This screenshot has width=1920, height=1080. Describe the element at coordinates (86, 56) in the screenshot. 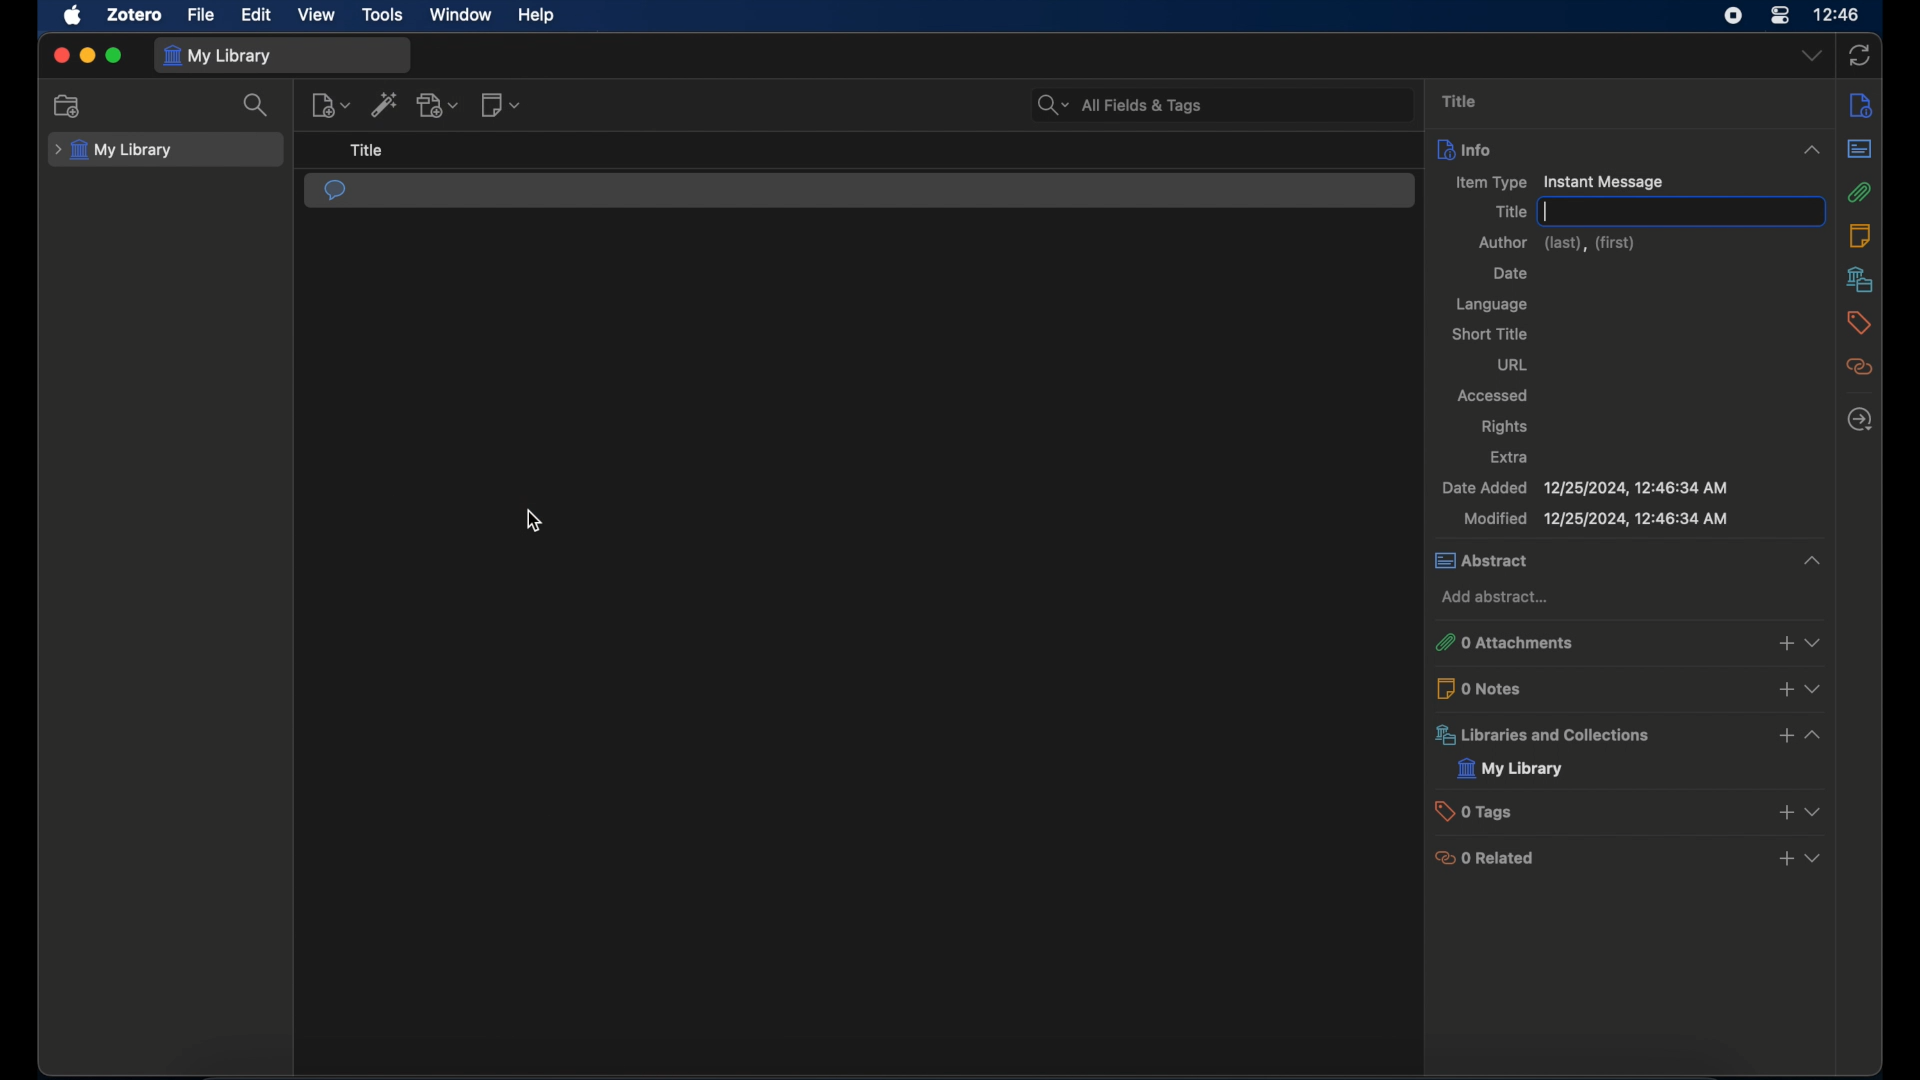

I see `minimize` at that location.